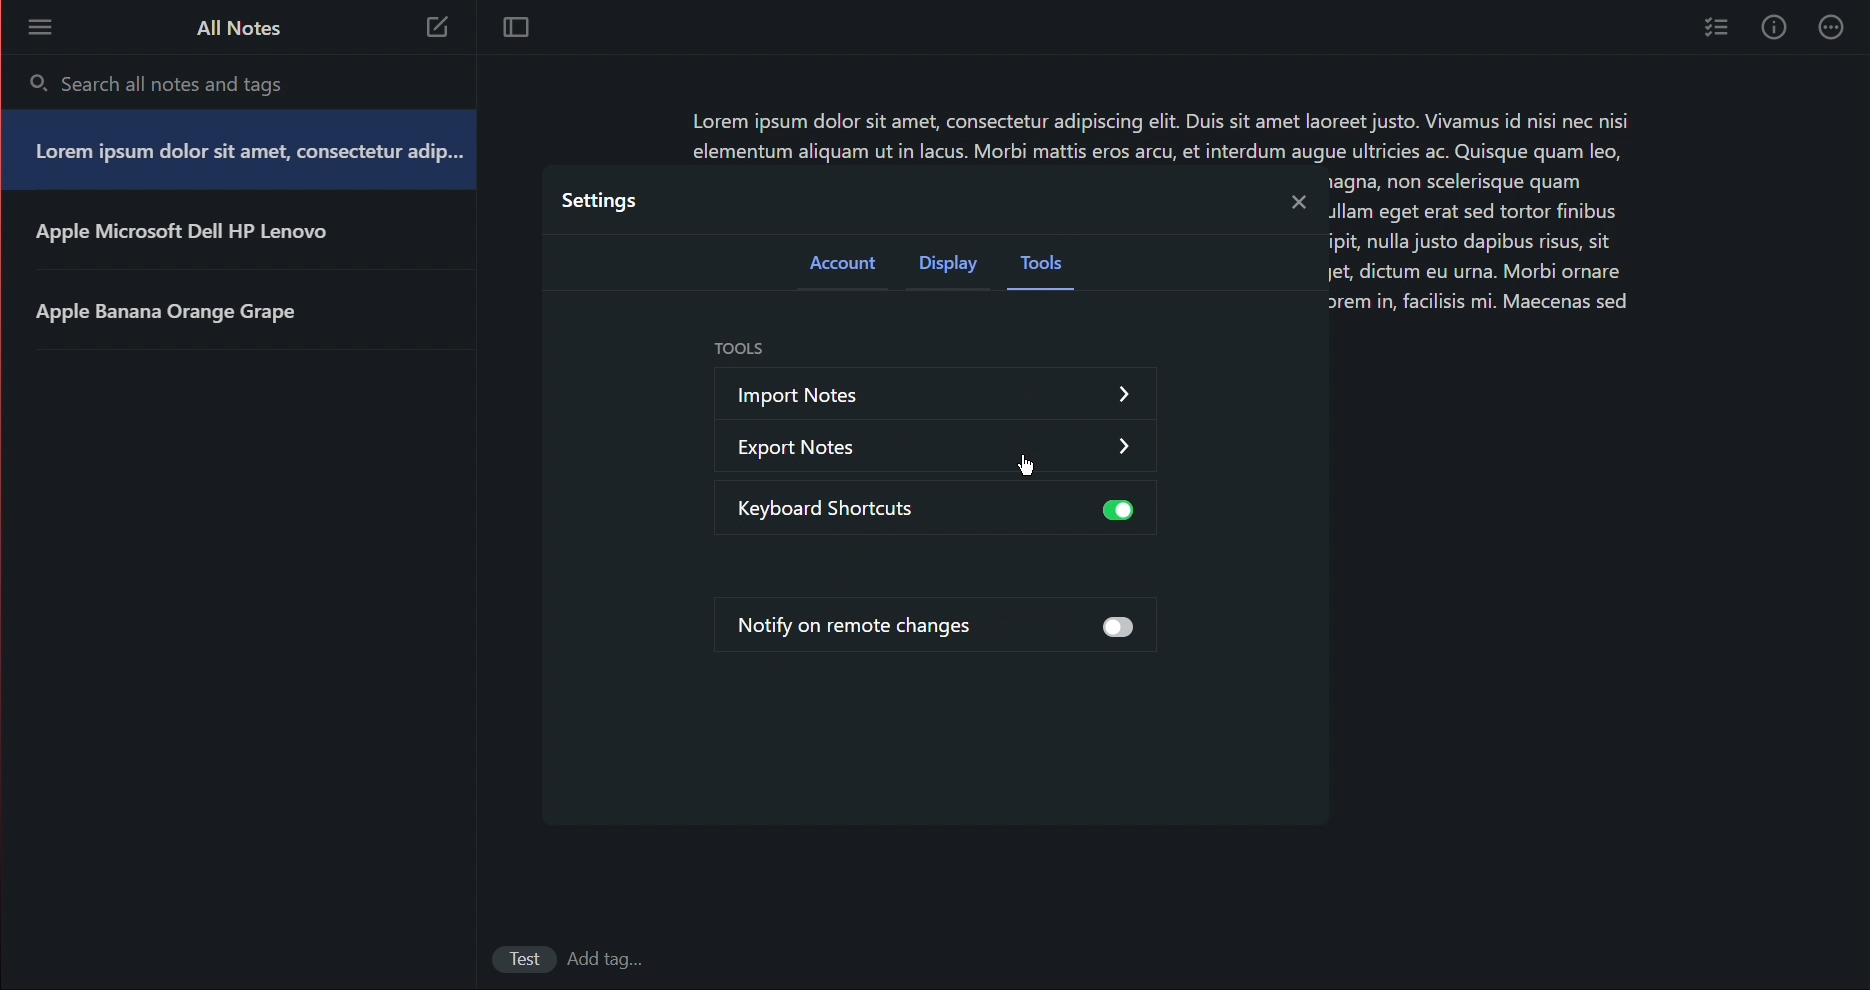  What do you see at coordinates (597, 200) in the screenshot?
I see `Settings` at bounding box center [597, 200].